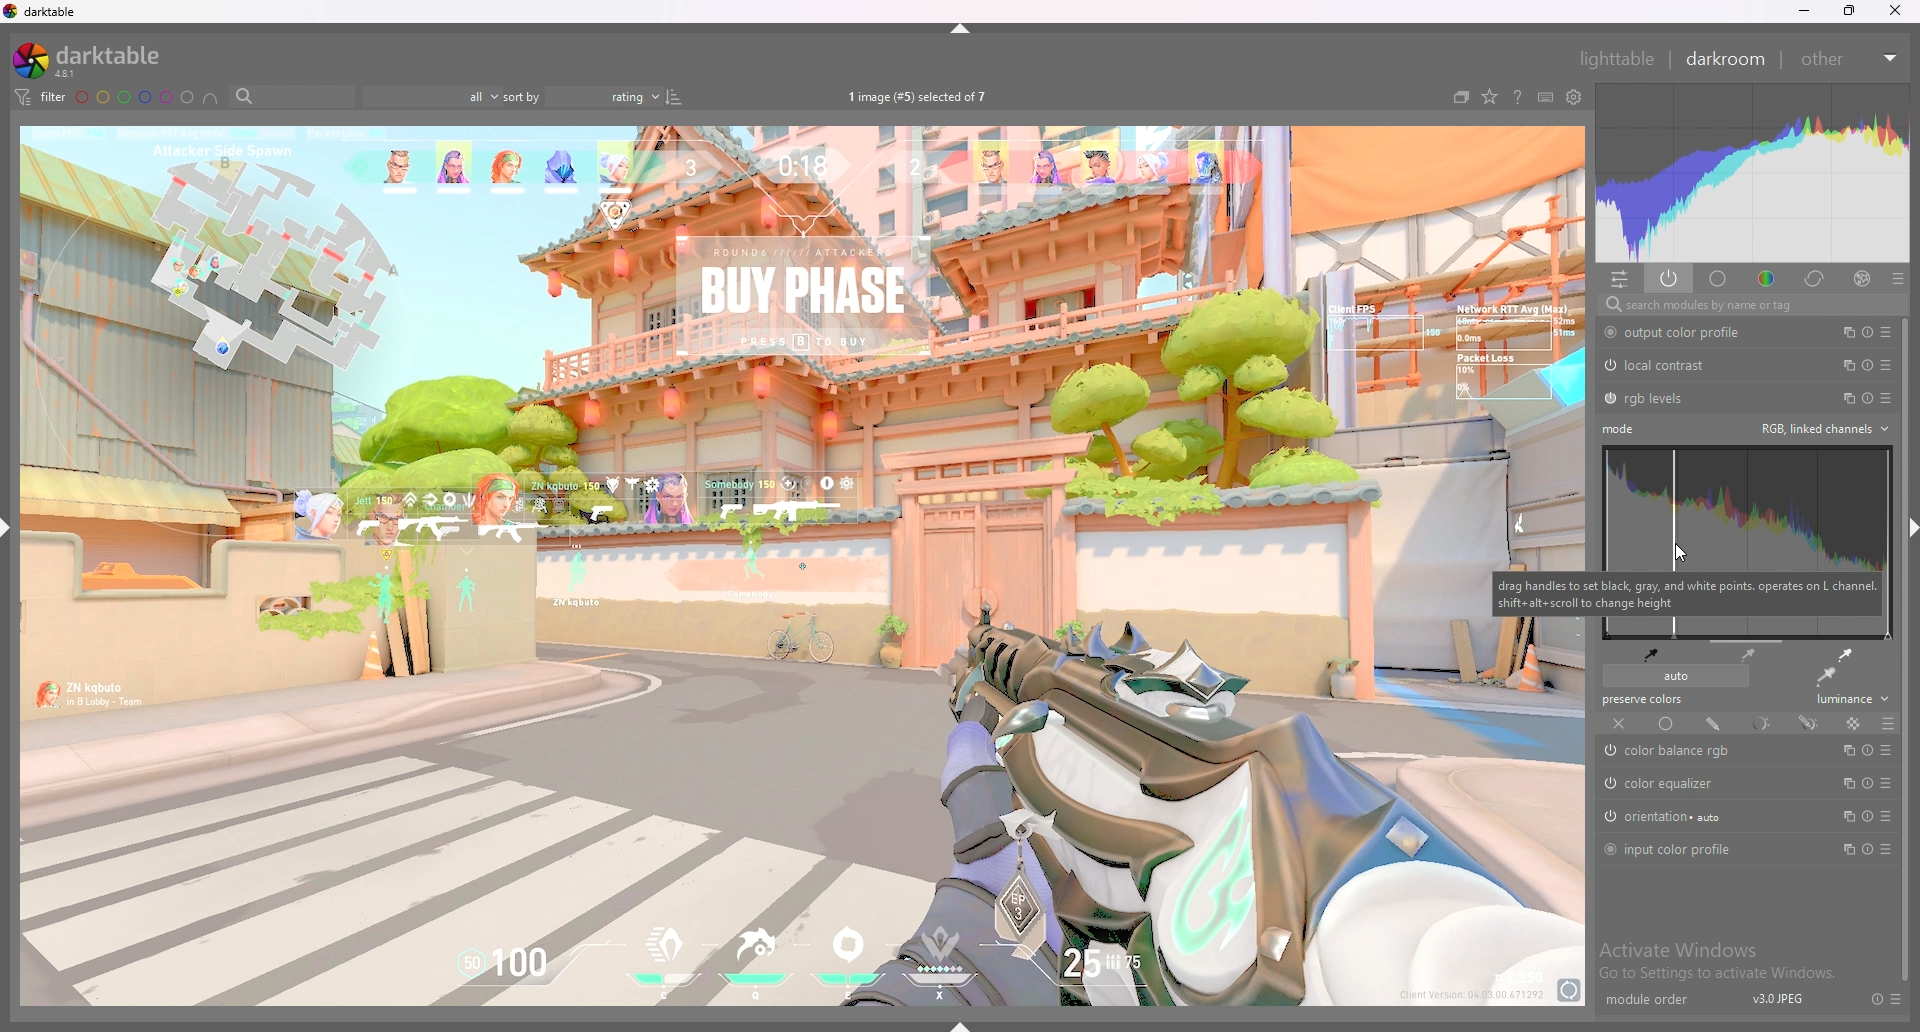 Image resolution: width=1920 pixels, height=1032 pixels. What do you see at coordinates (1657, 399) in the screenshot?
I see `rgb levels` at bounding box center [1657, 399].